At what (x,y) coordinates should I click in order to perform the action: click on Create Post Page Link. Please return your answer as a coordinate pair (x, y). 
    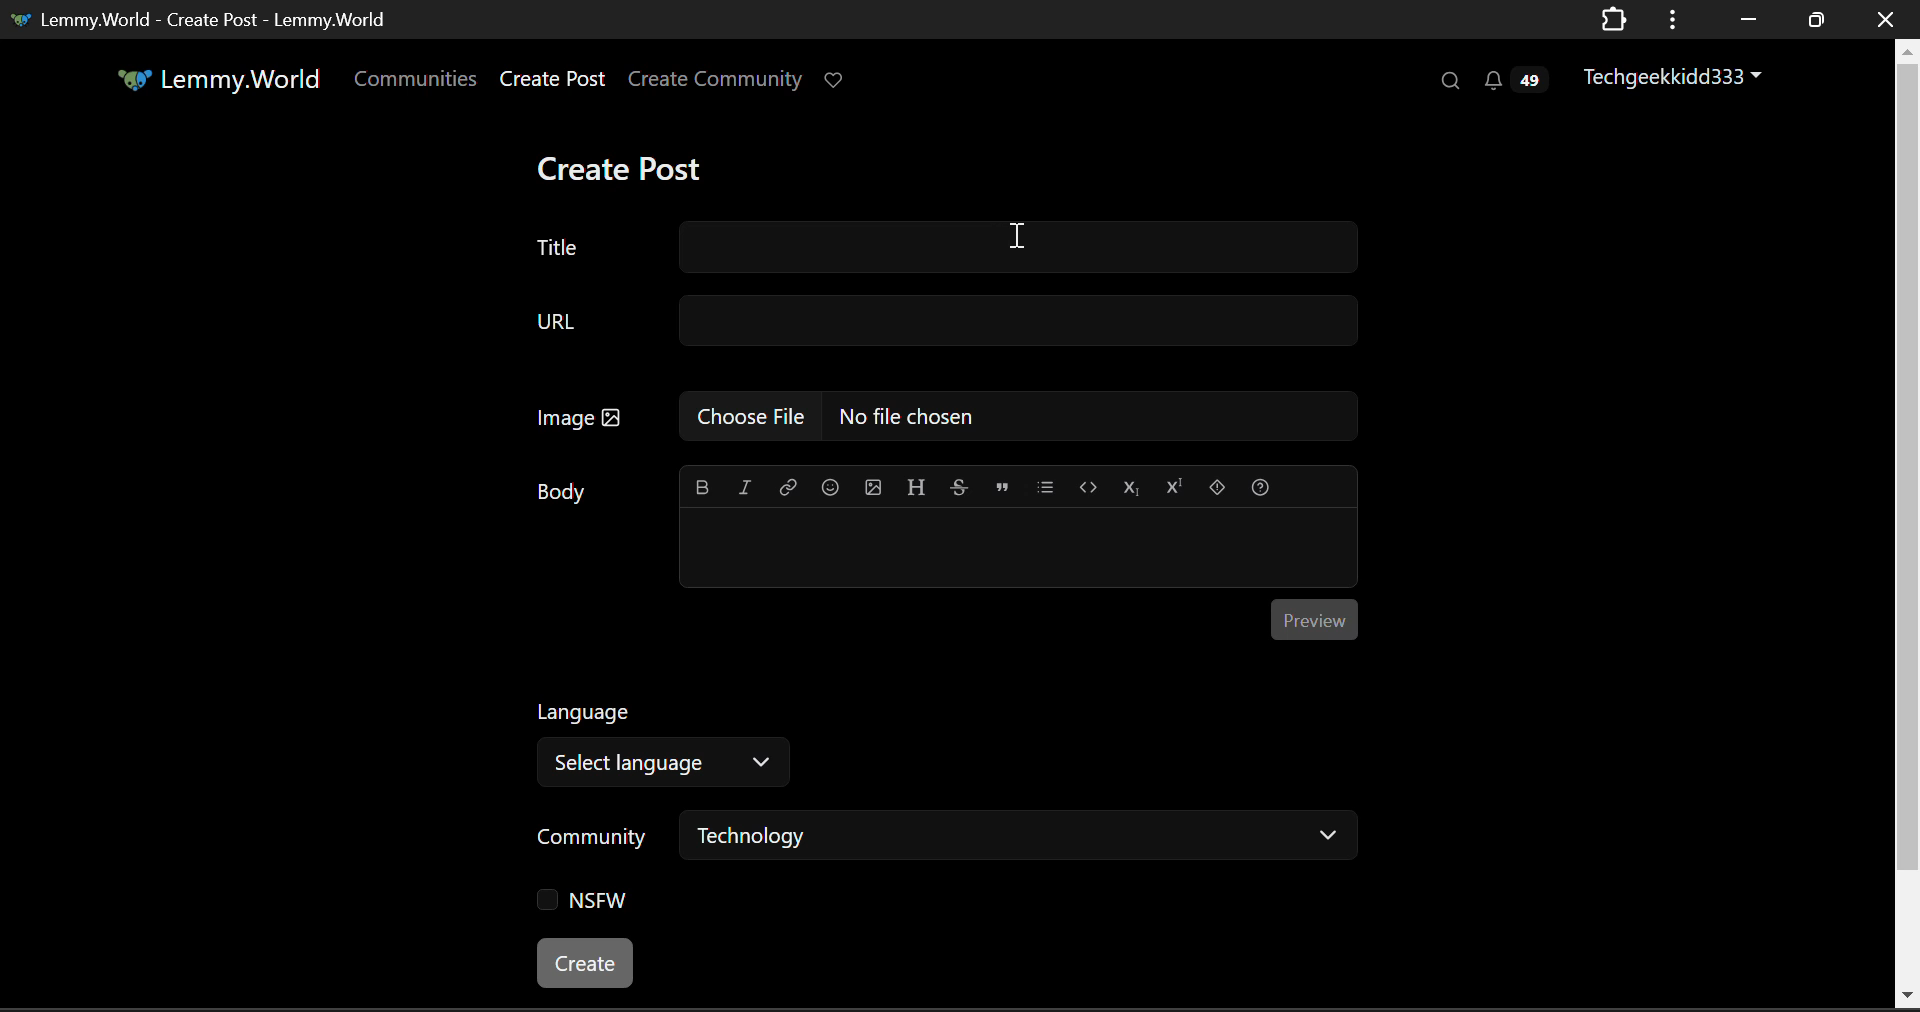
    Looking at the image, I should click on (553, 77).